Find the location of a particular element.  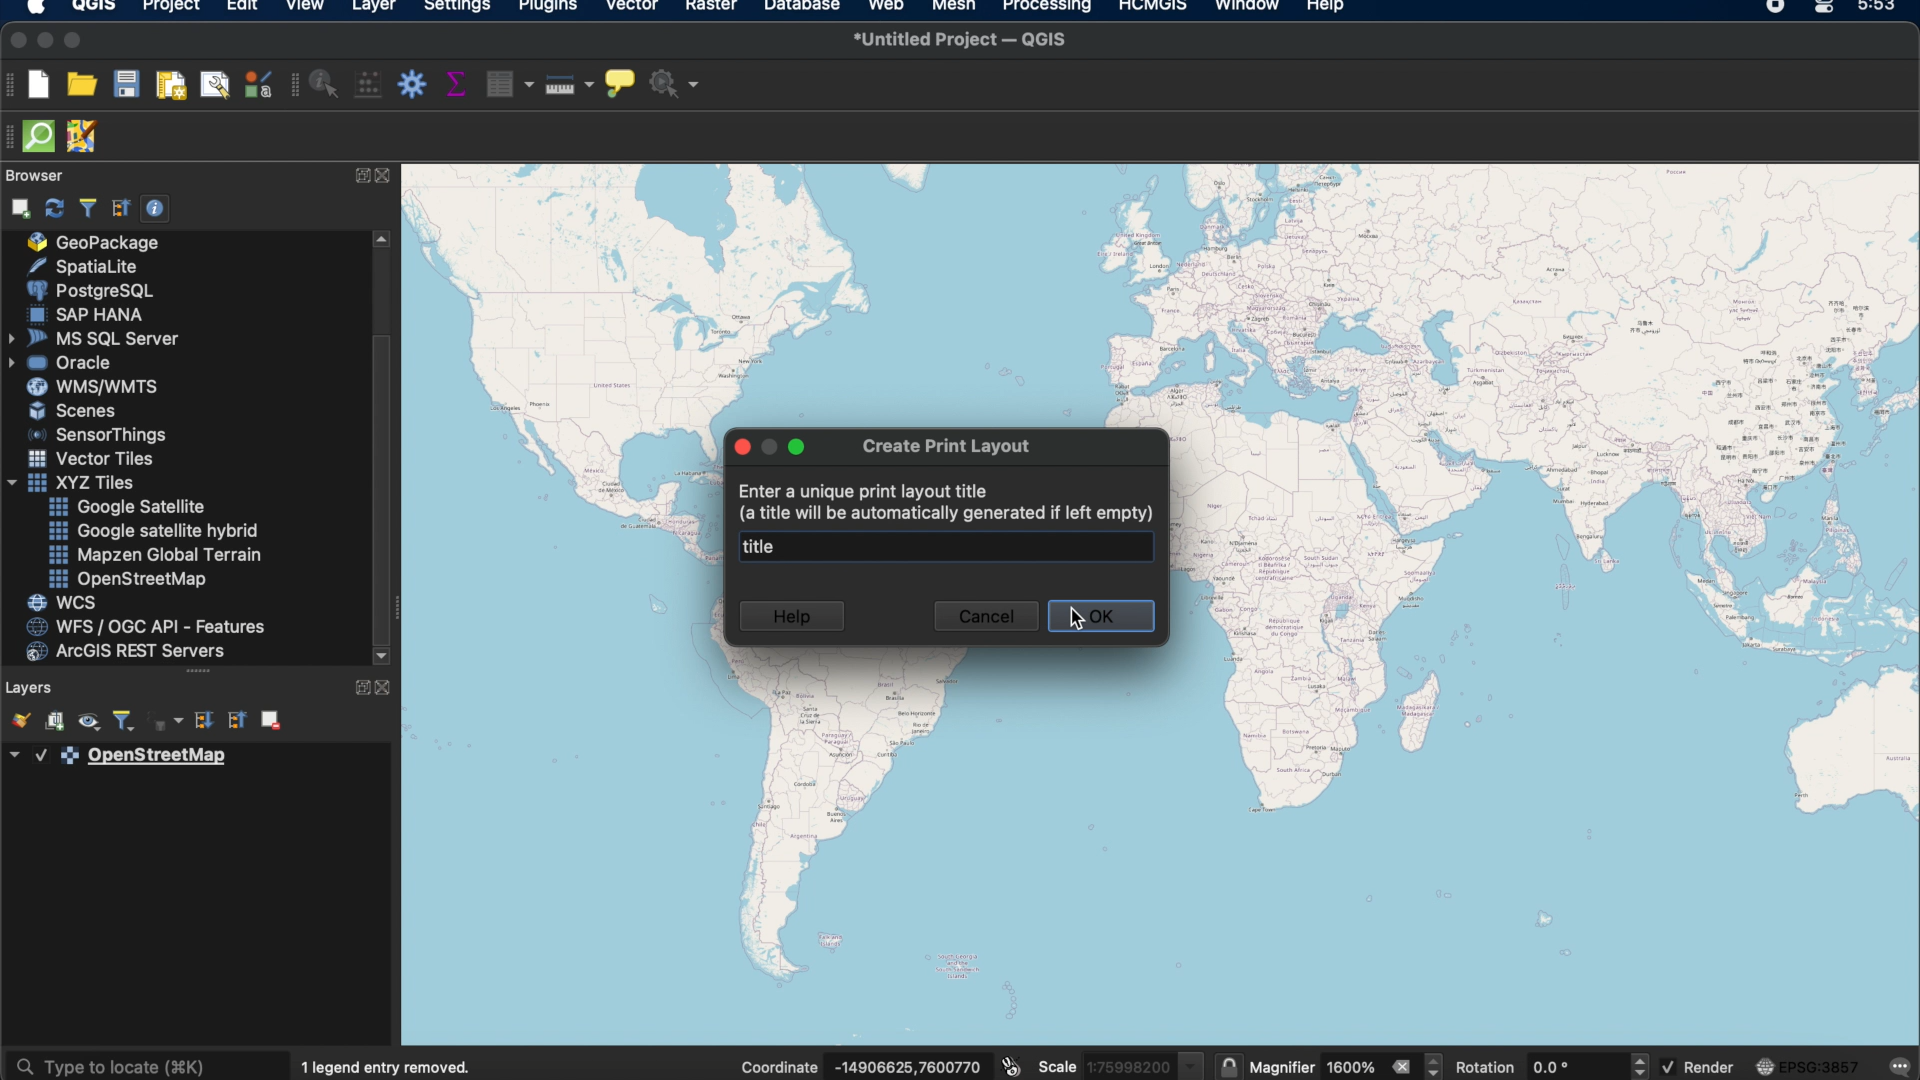

geo package is located at coordinates (99, 242).